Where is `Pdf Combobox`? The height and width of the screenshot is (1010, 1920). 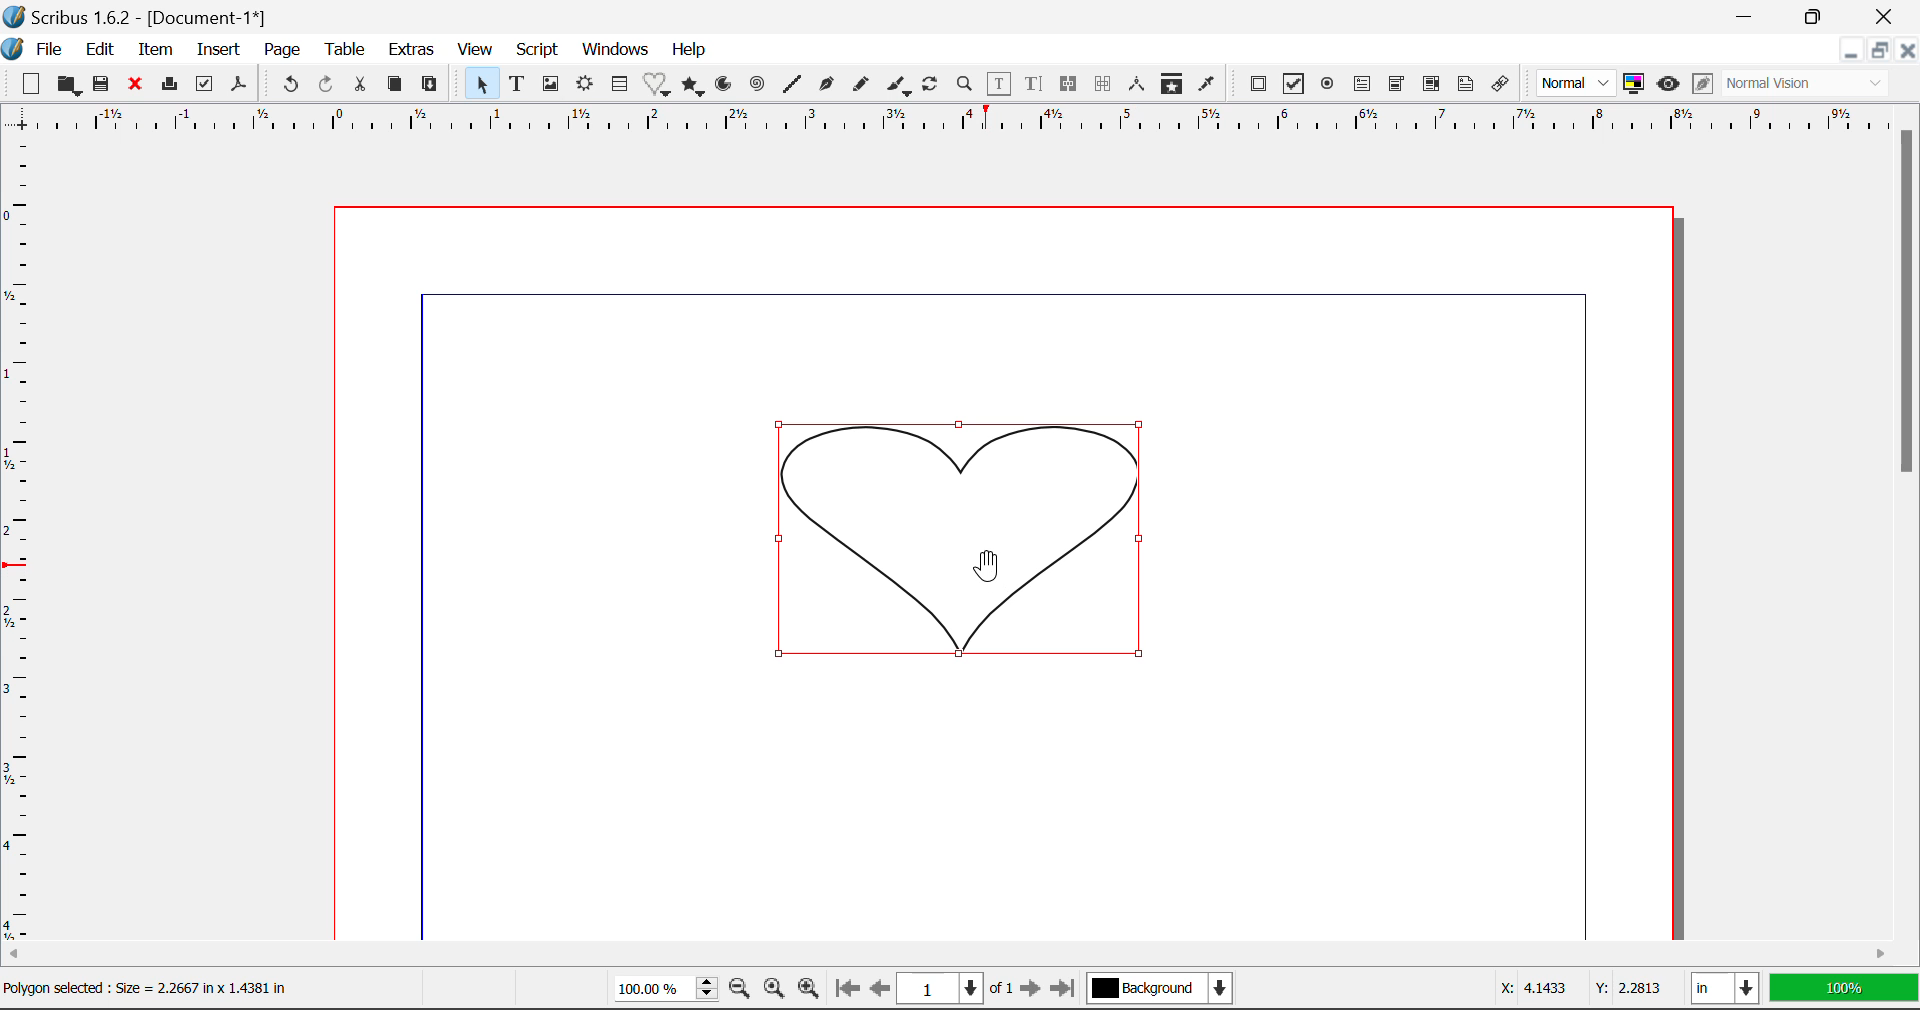
Pdf Combobox is located at coordinates (1398, 86).